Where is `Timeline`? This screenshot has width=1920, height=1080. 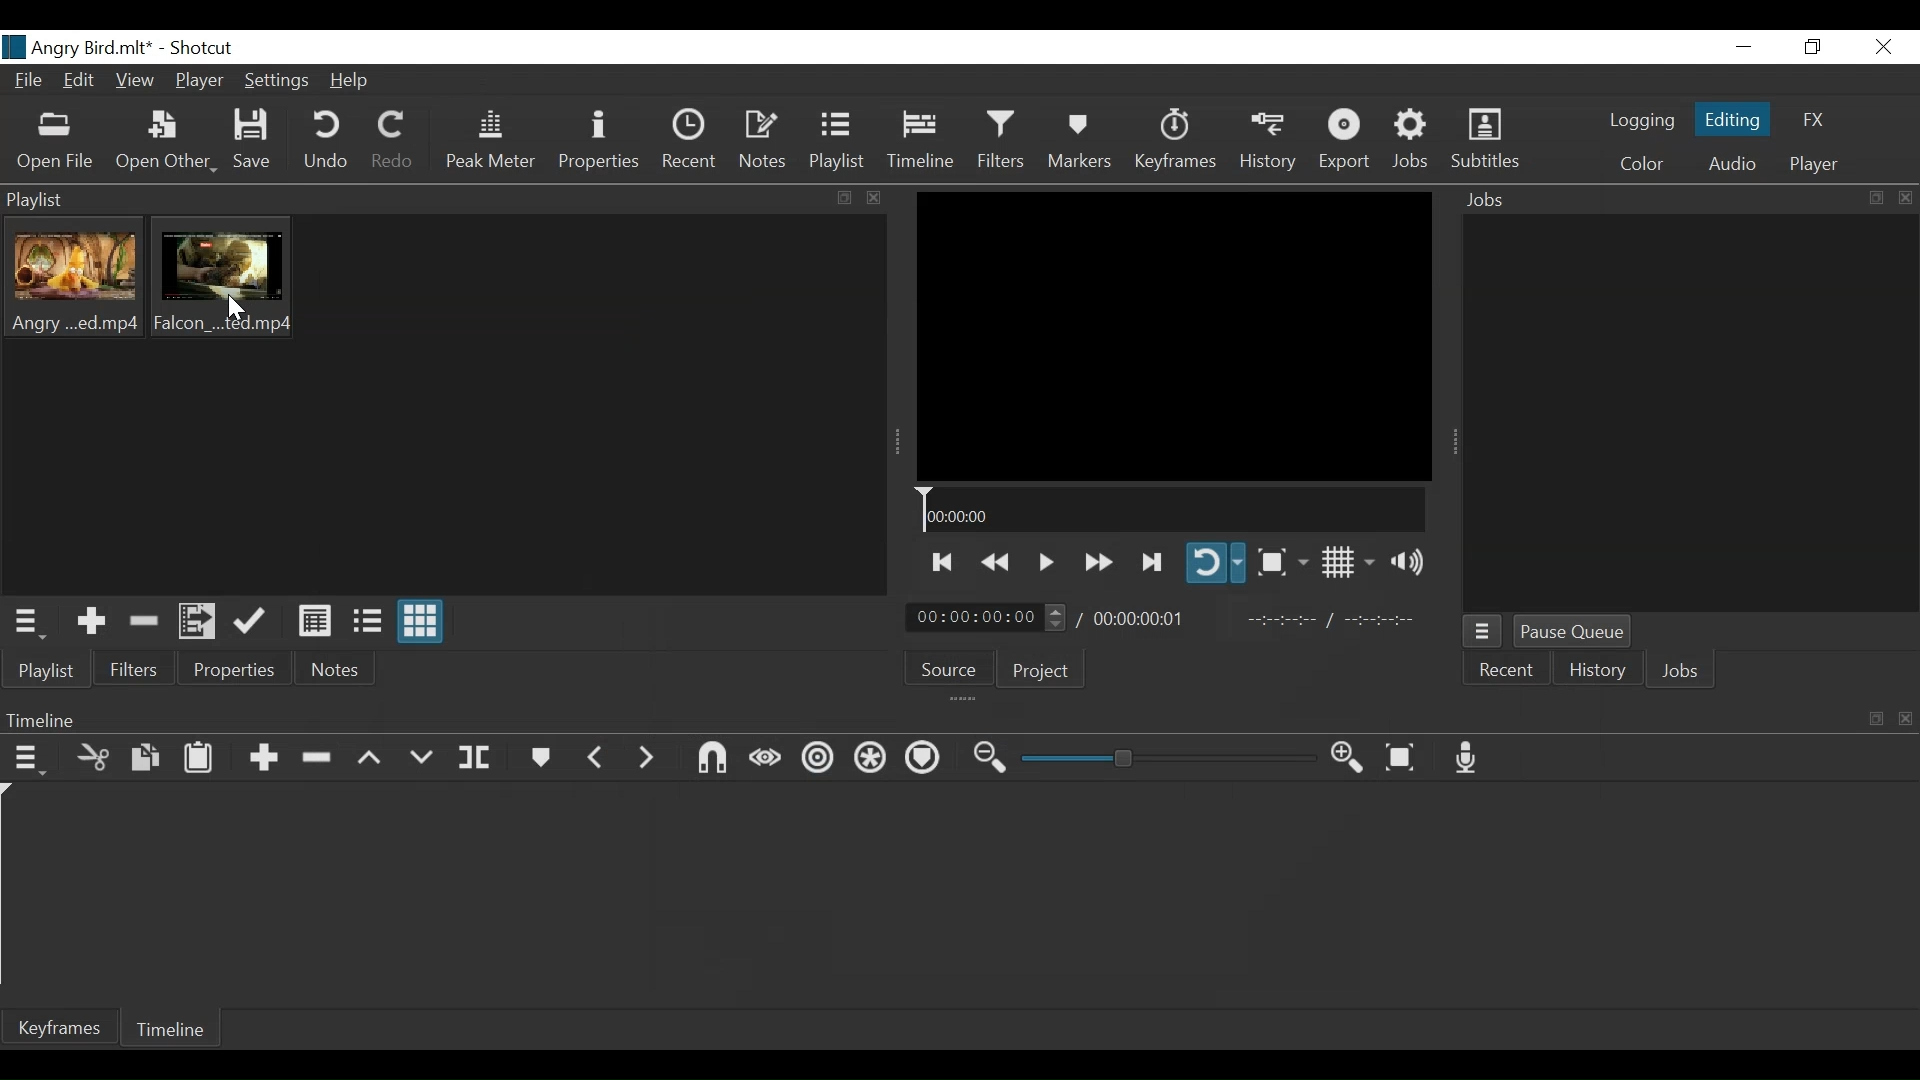
Timeline is located at coordinates (922, 140).